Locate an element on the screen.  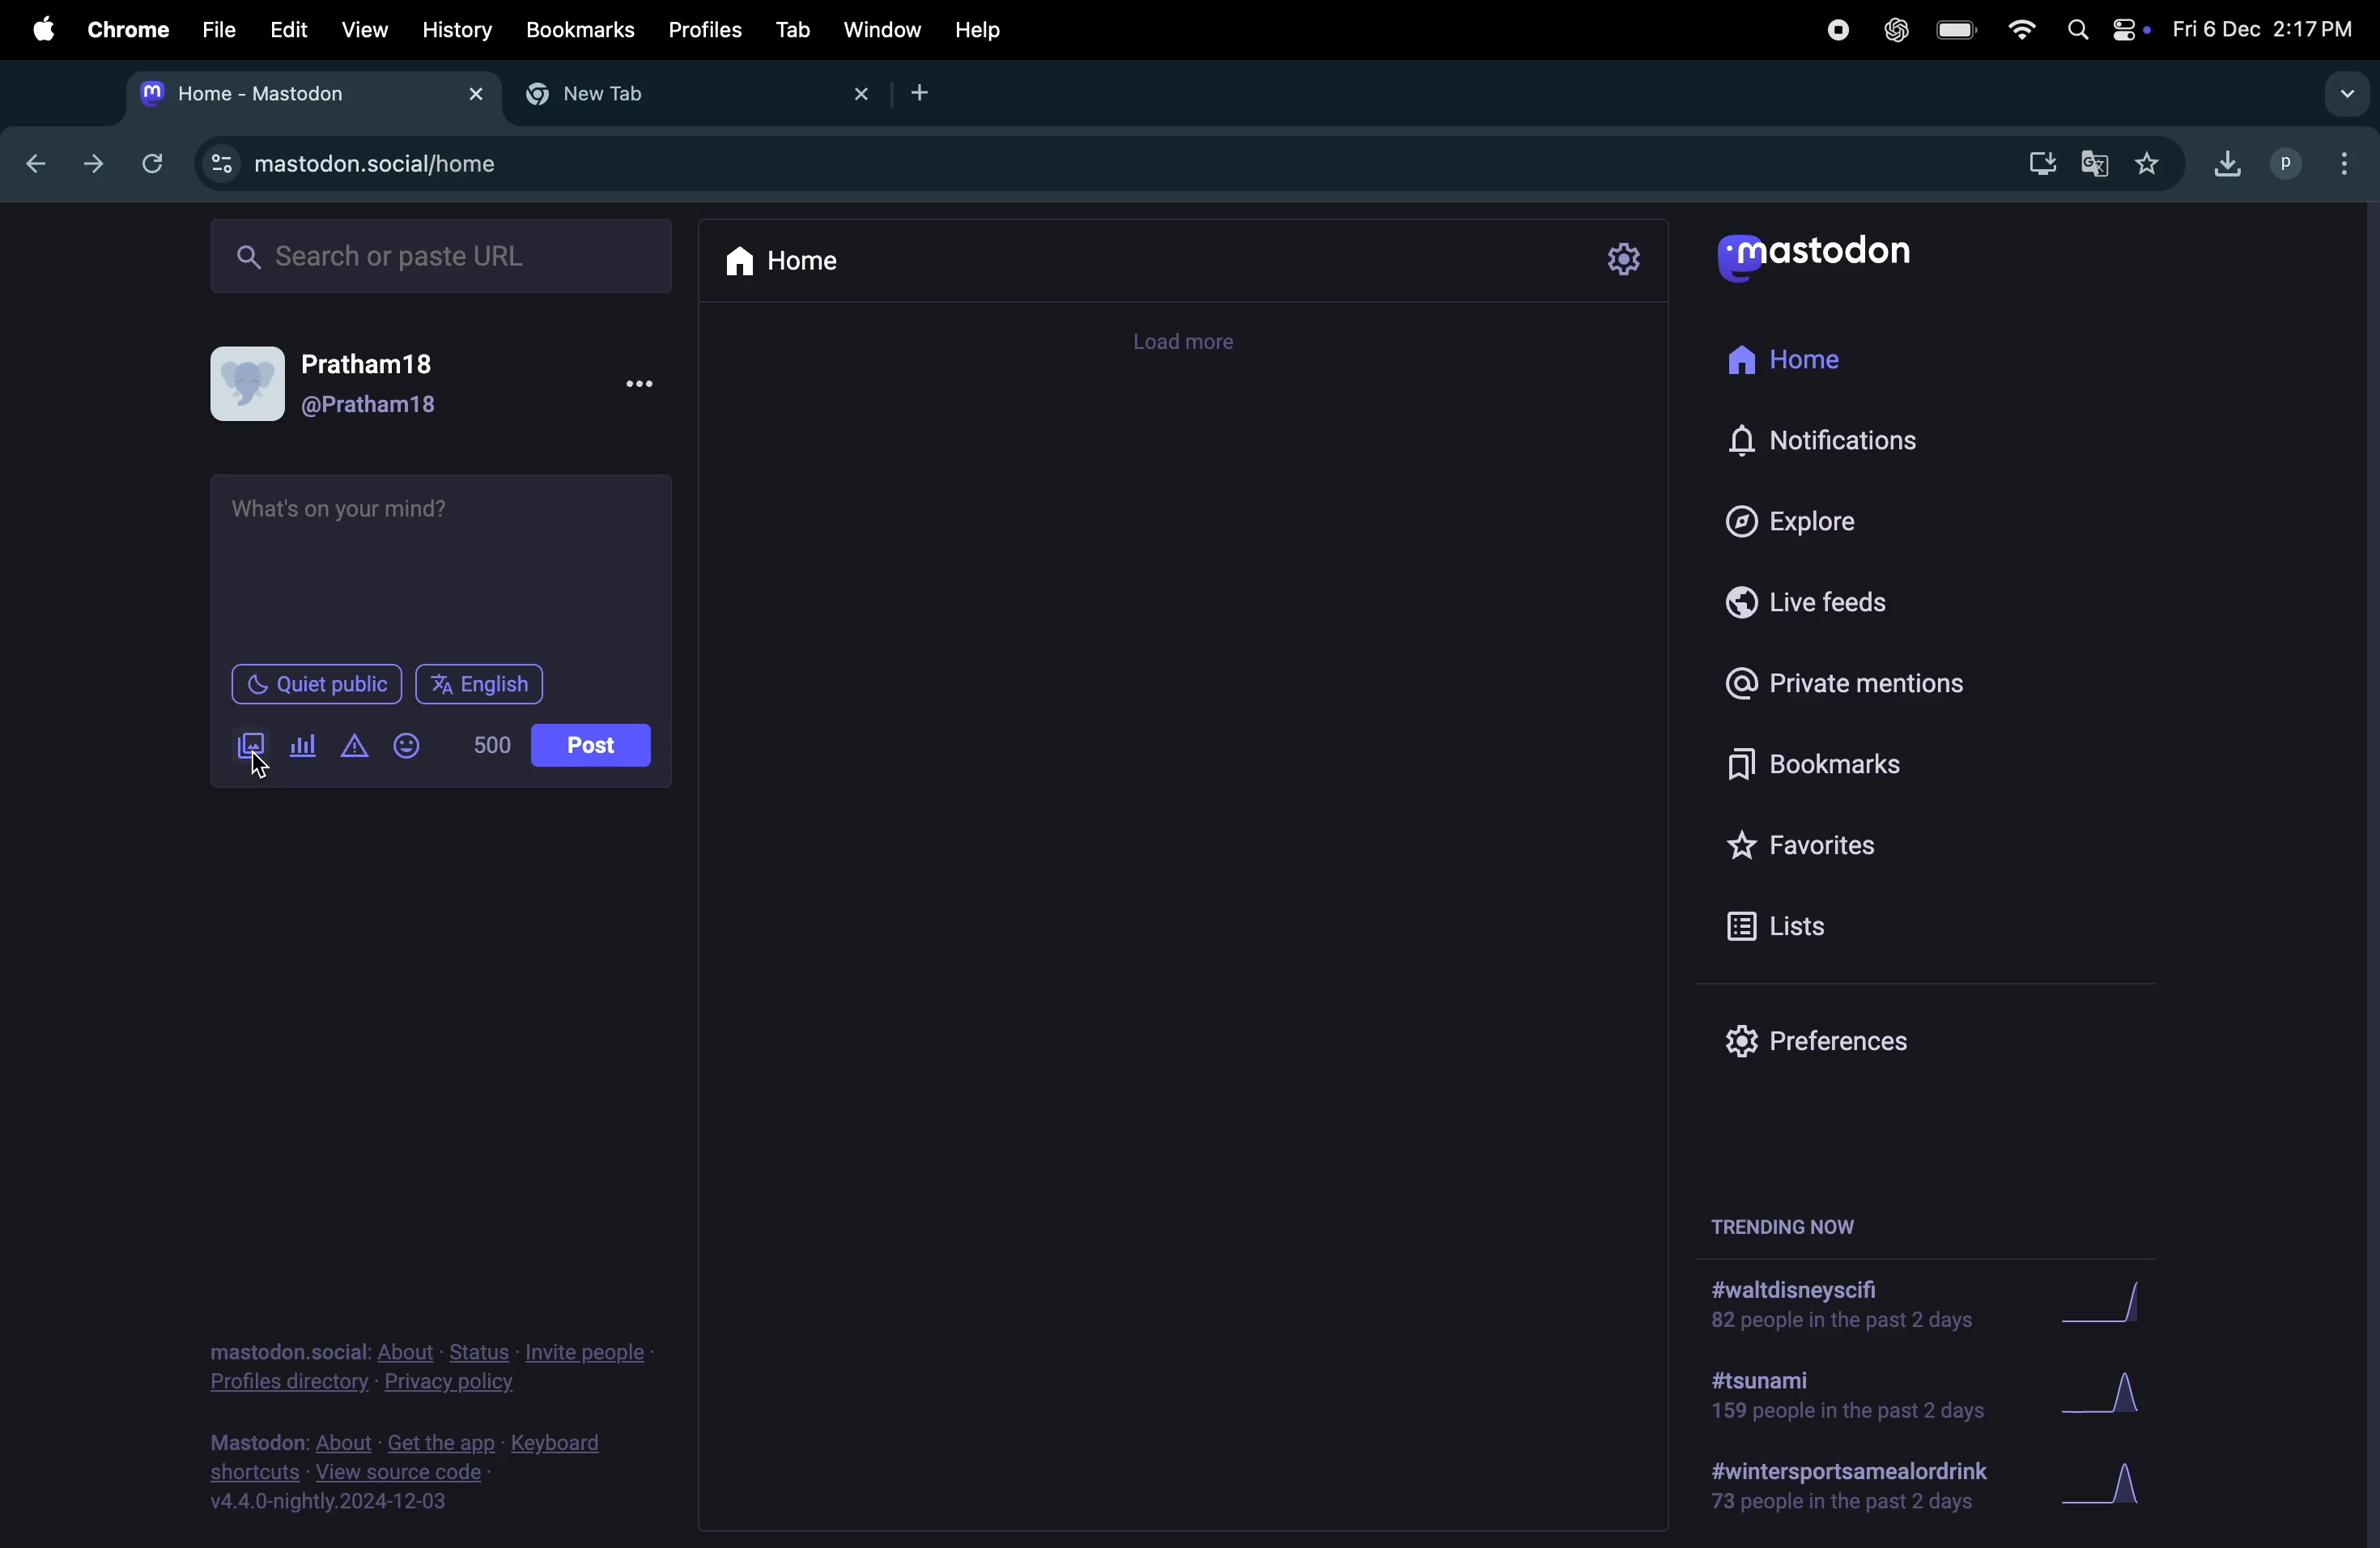
privacy policy is located at coordinates (430, 1362).